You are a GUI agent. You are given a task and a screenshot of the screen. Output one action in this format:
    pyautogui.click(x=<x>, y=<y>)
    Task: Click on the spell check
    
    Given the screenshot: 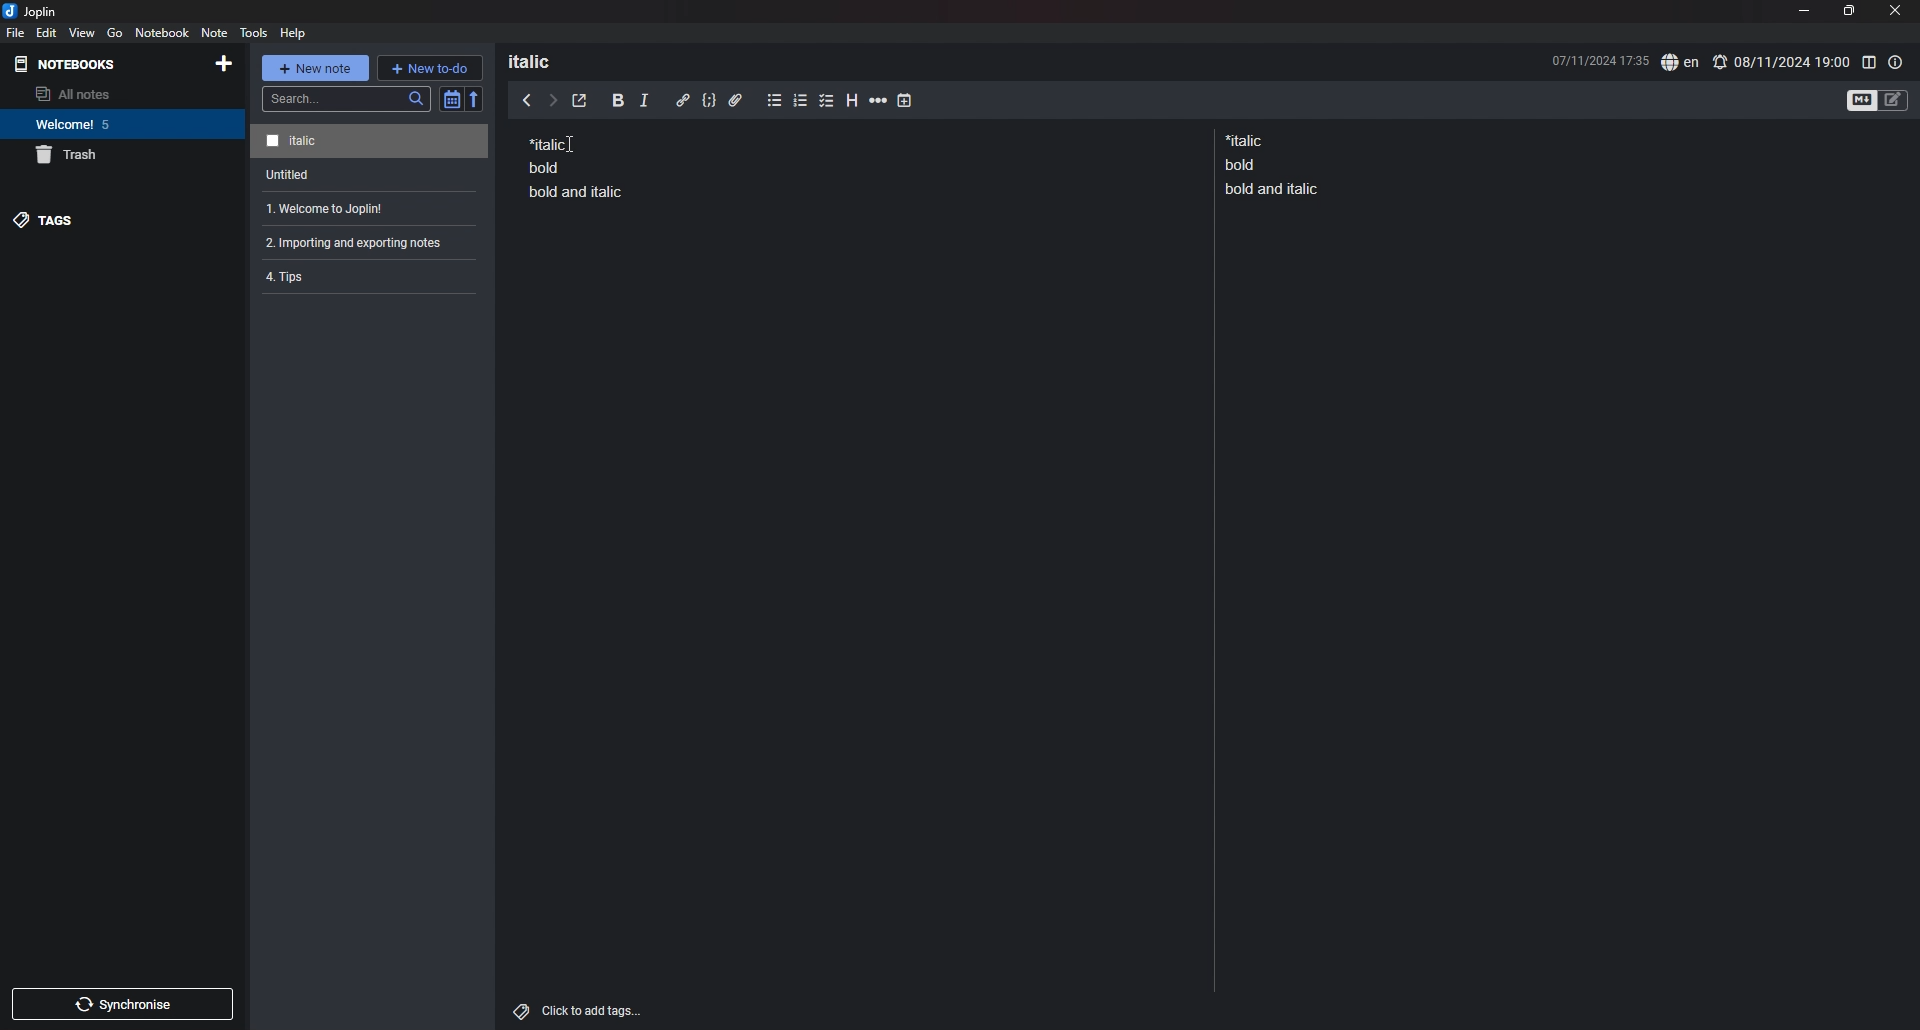 What is the action you would take?
    pyautogui.click(x=1680, y=63)
    